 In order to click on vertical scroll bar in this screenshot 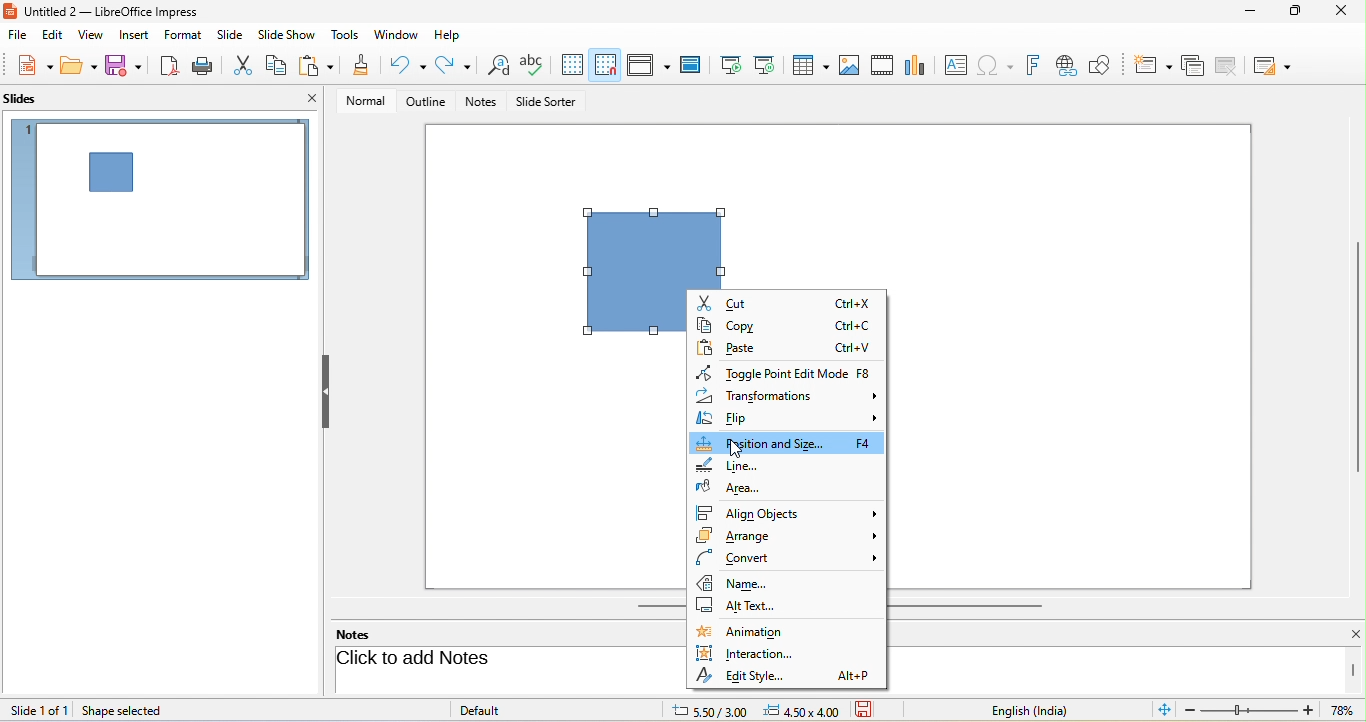, I will do `click(1357, 357)`.